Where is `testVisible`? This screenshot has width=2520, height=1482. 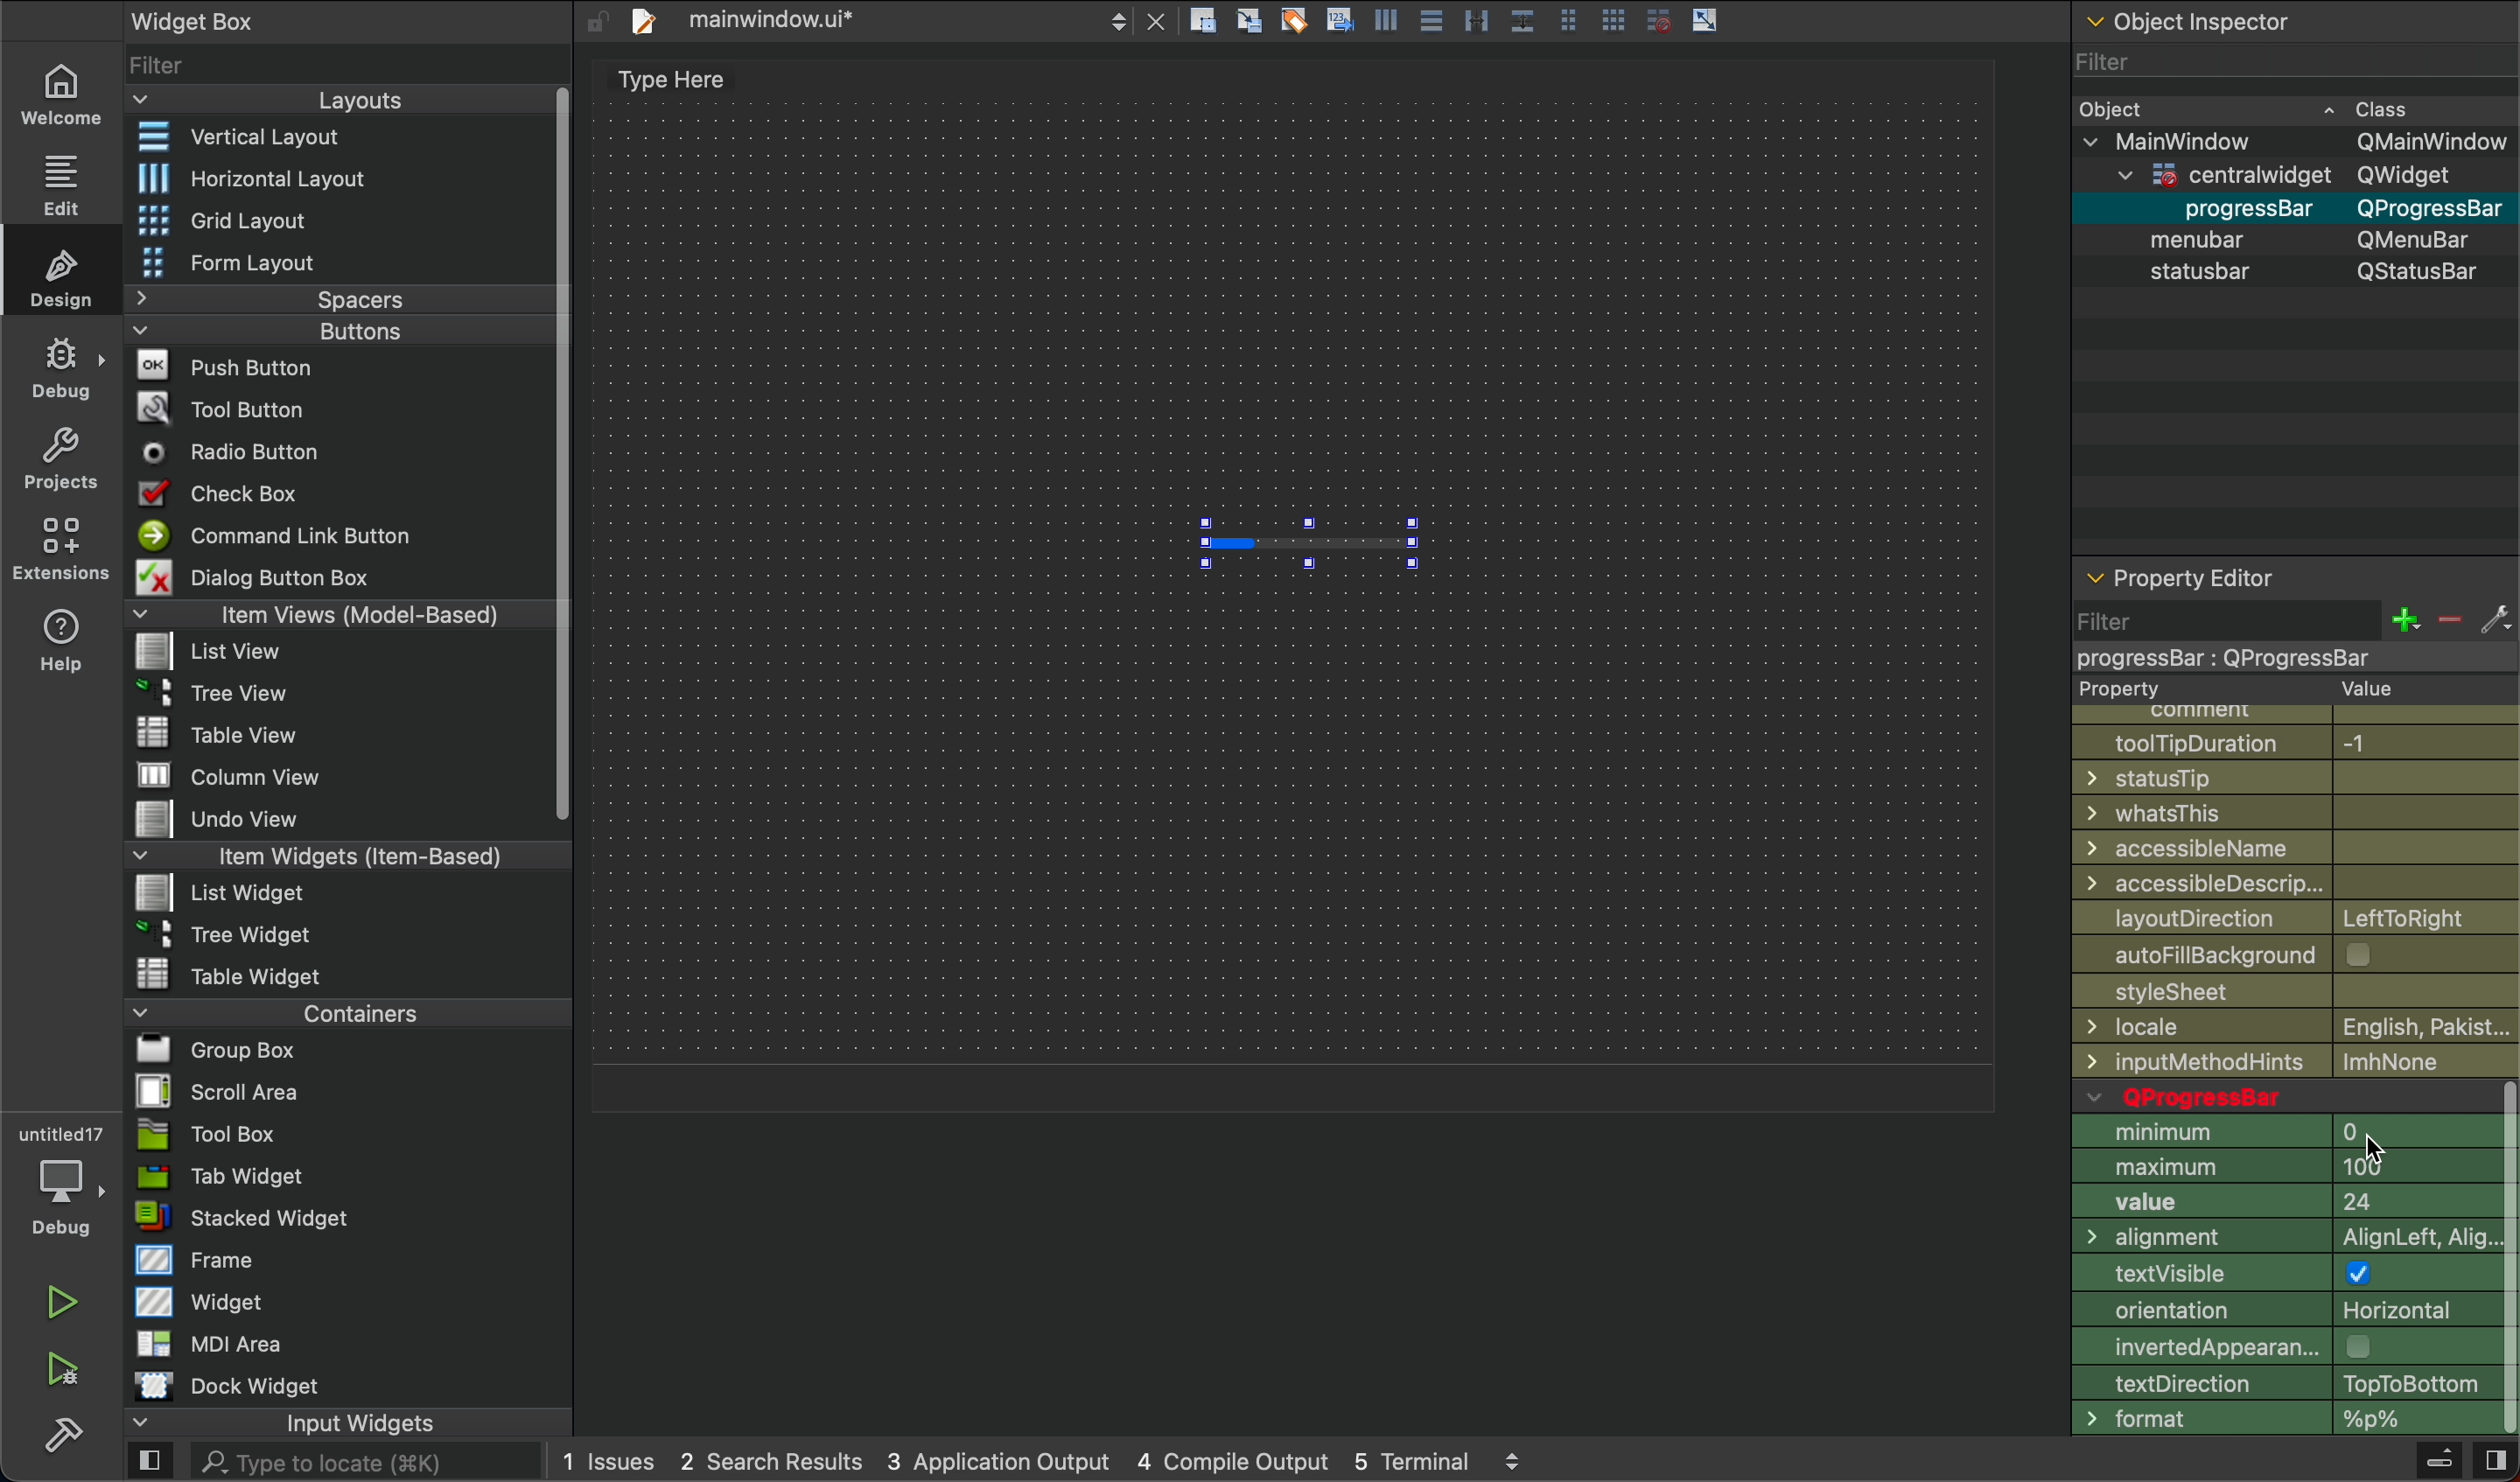 testVisible is located at coordinates (2282, 1277).